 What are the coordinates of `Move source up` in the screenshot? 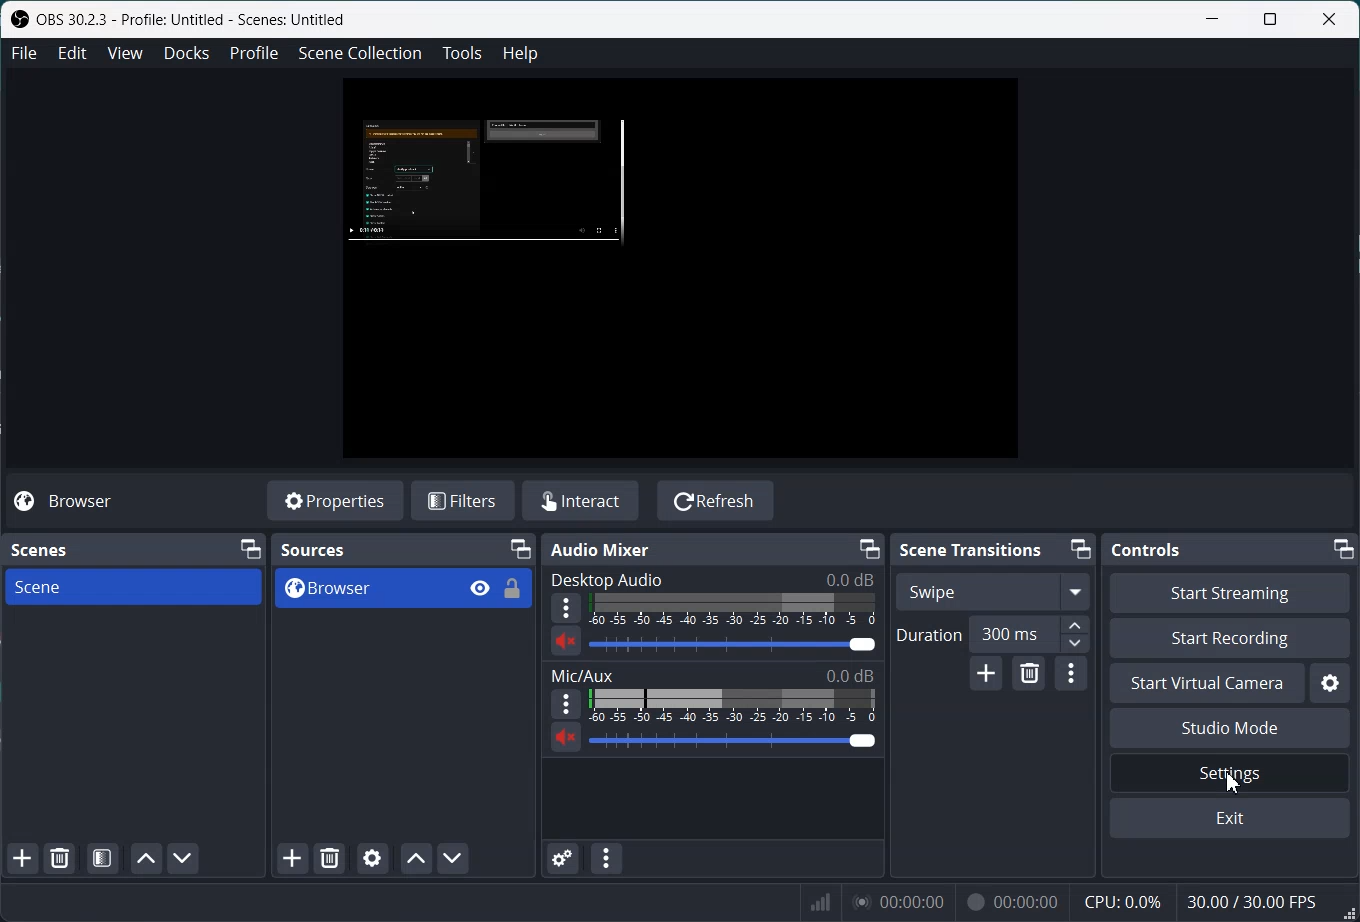 It's located at (416, 858).